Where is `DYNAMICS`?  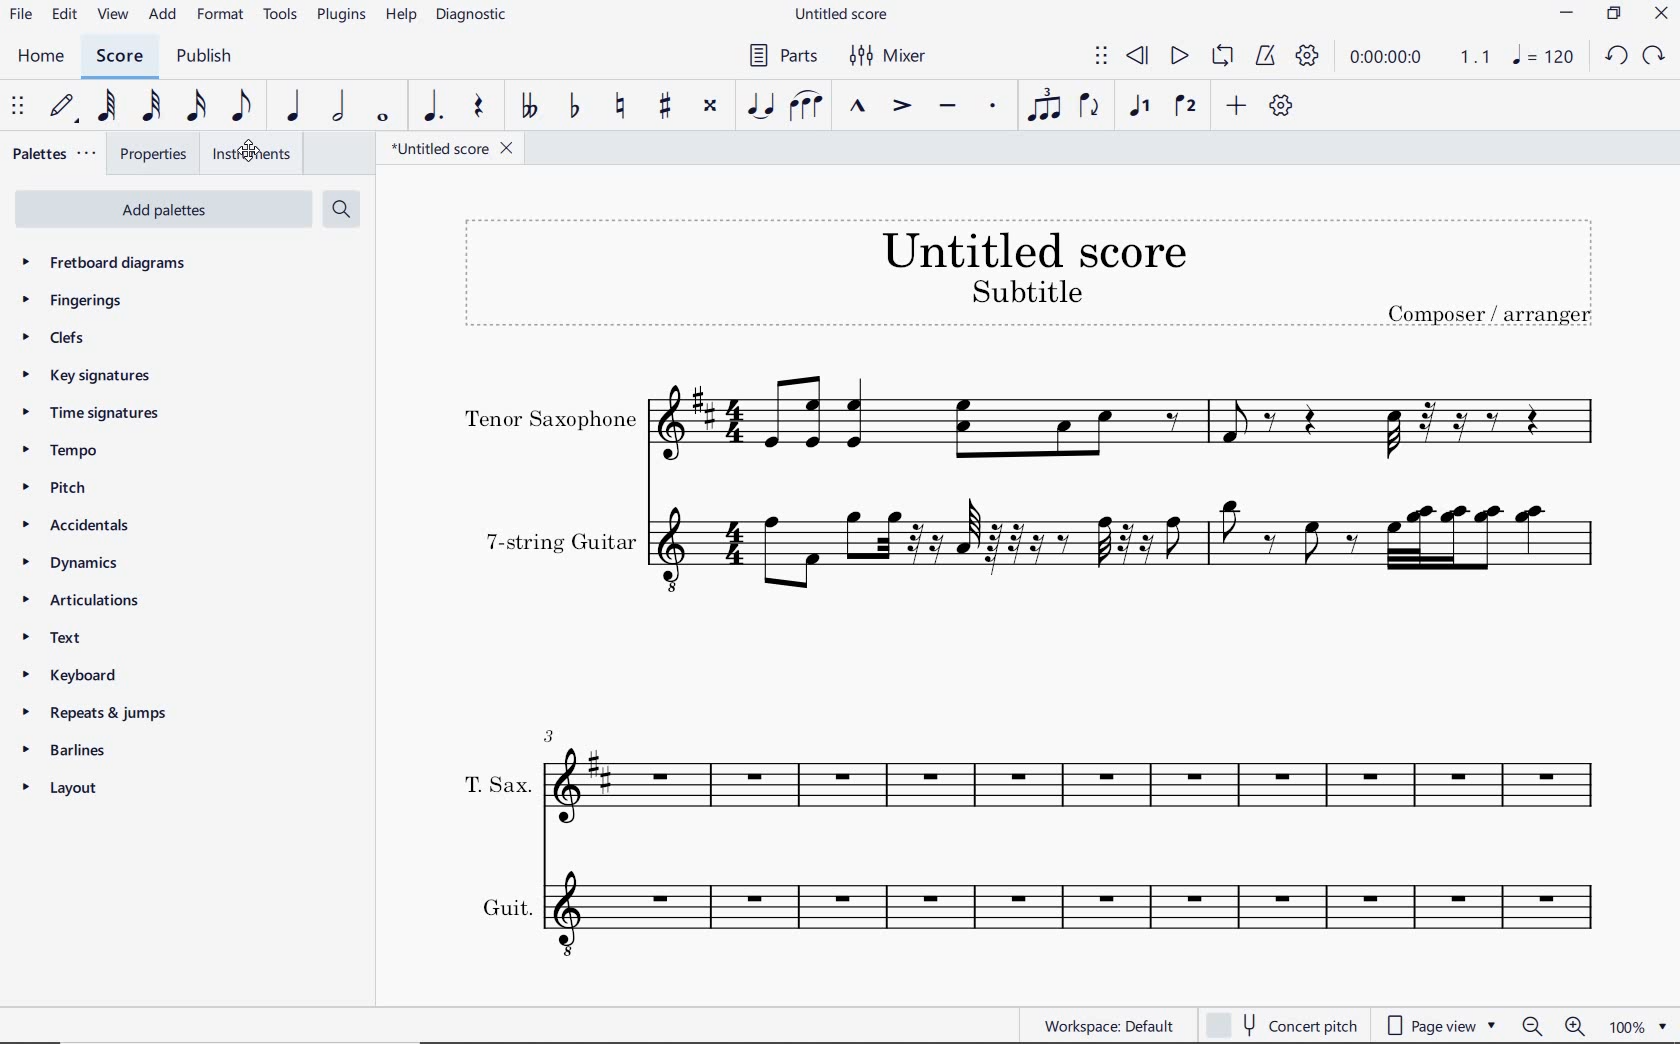 DYNAMICS is located at coordinates (70, 563).